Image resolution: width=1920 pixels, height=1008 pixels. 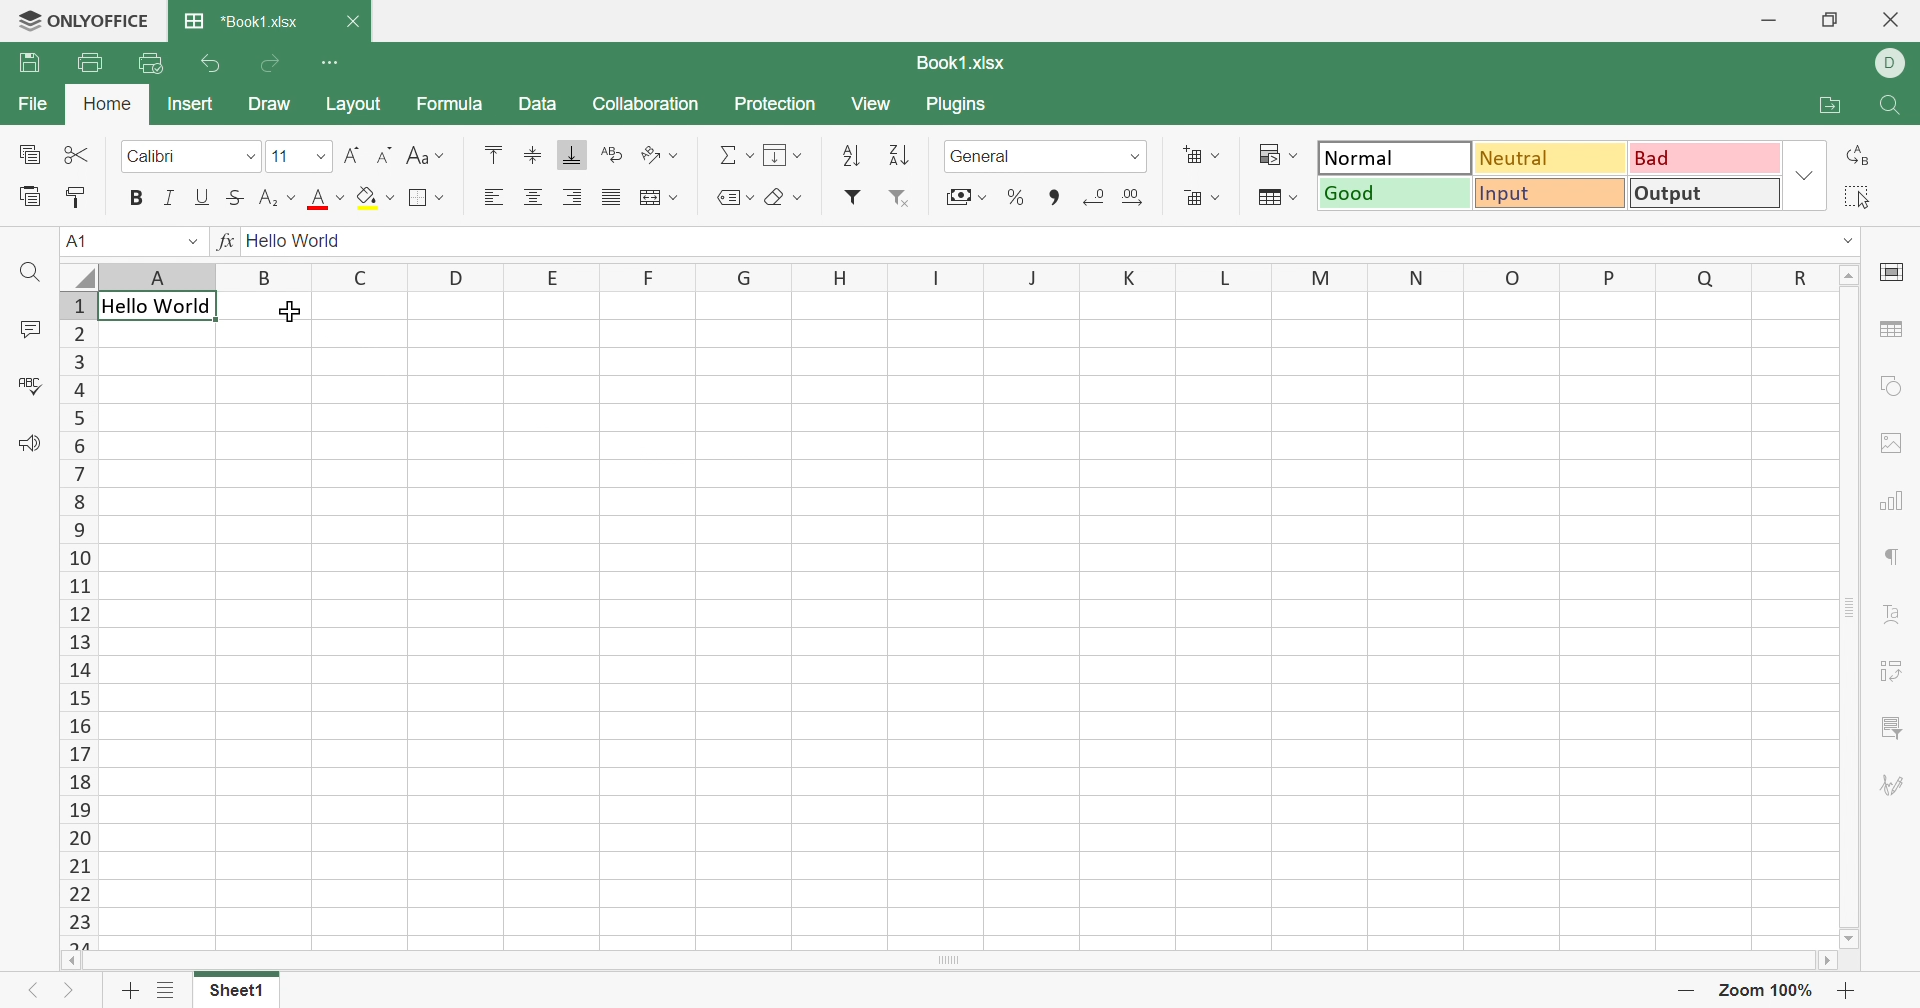 I want to click on Save, so click(x=30, y=63).